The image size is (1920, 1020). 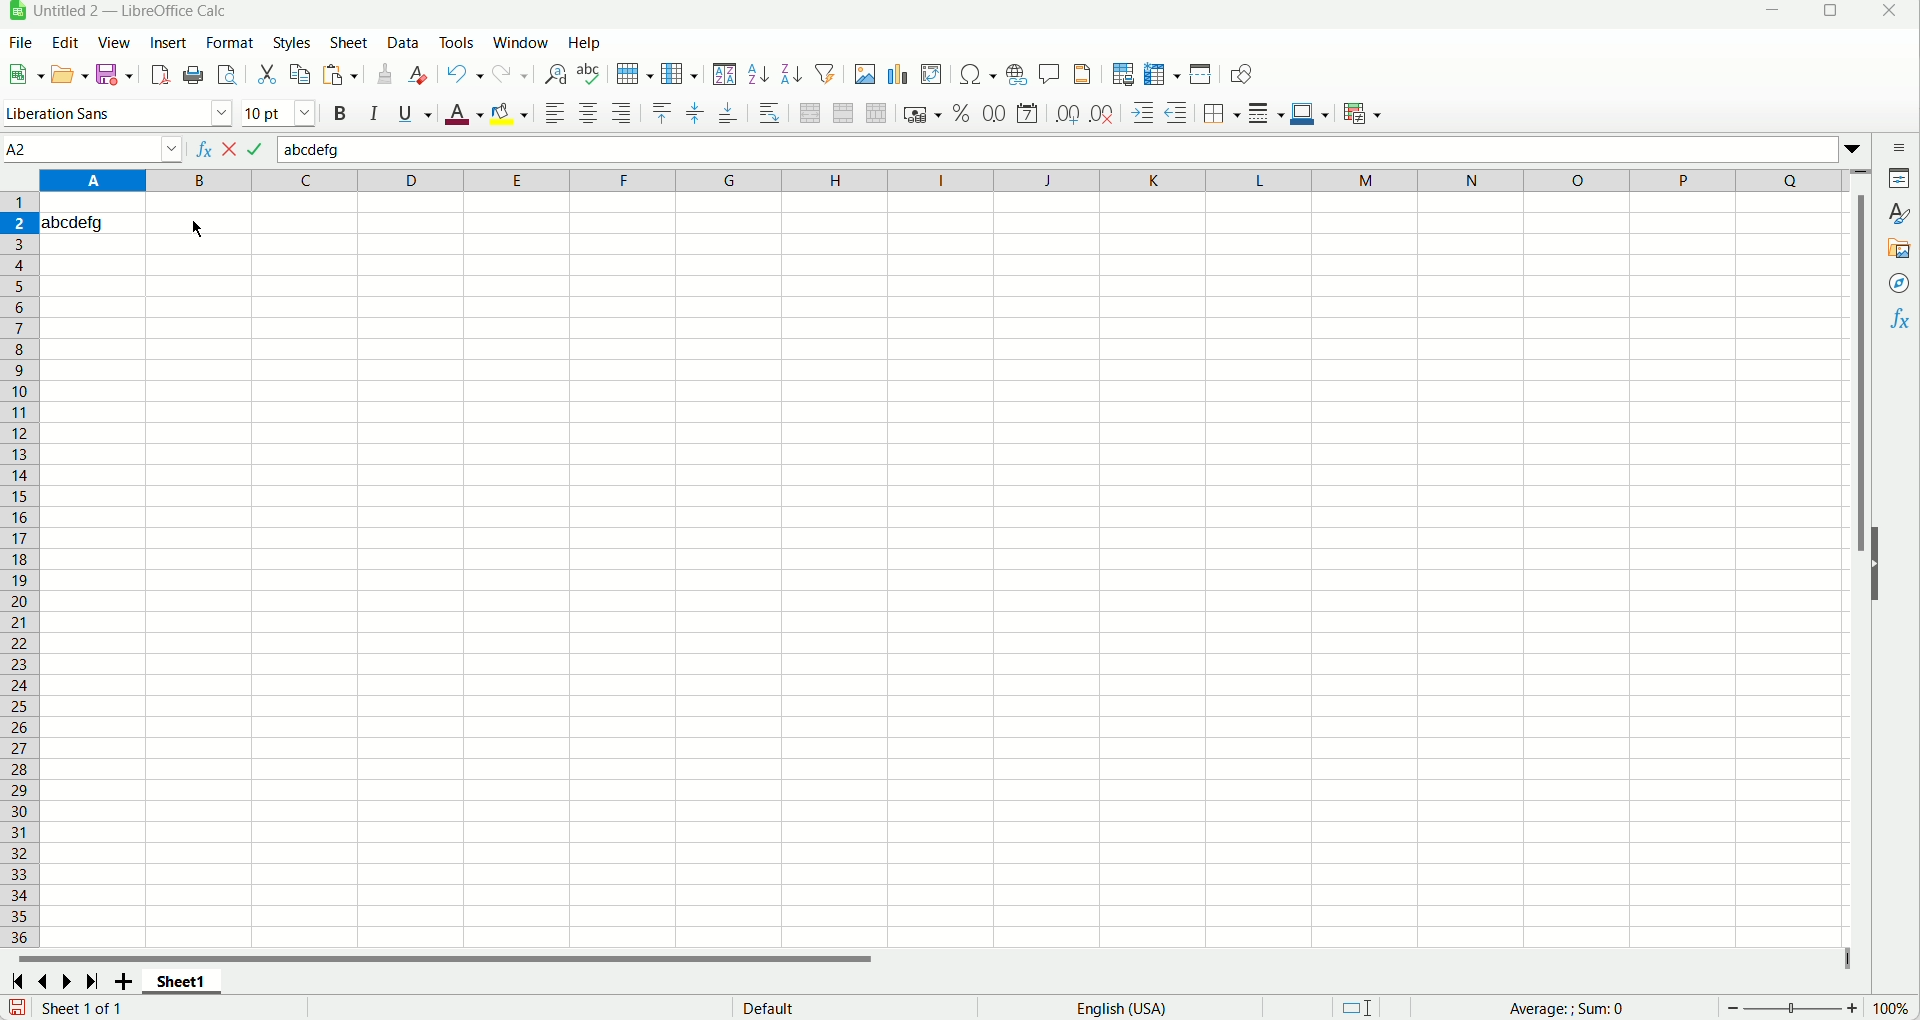 What do you see at coordinates (203, 148) in the screenshot?
I see `function wizard` at bounding box center [203, 148].